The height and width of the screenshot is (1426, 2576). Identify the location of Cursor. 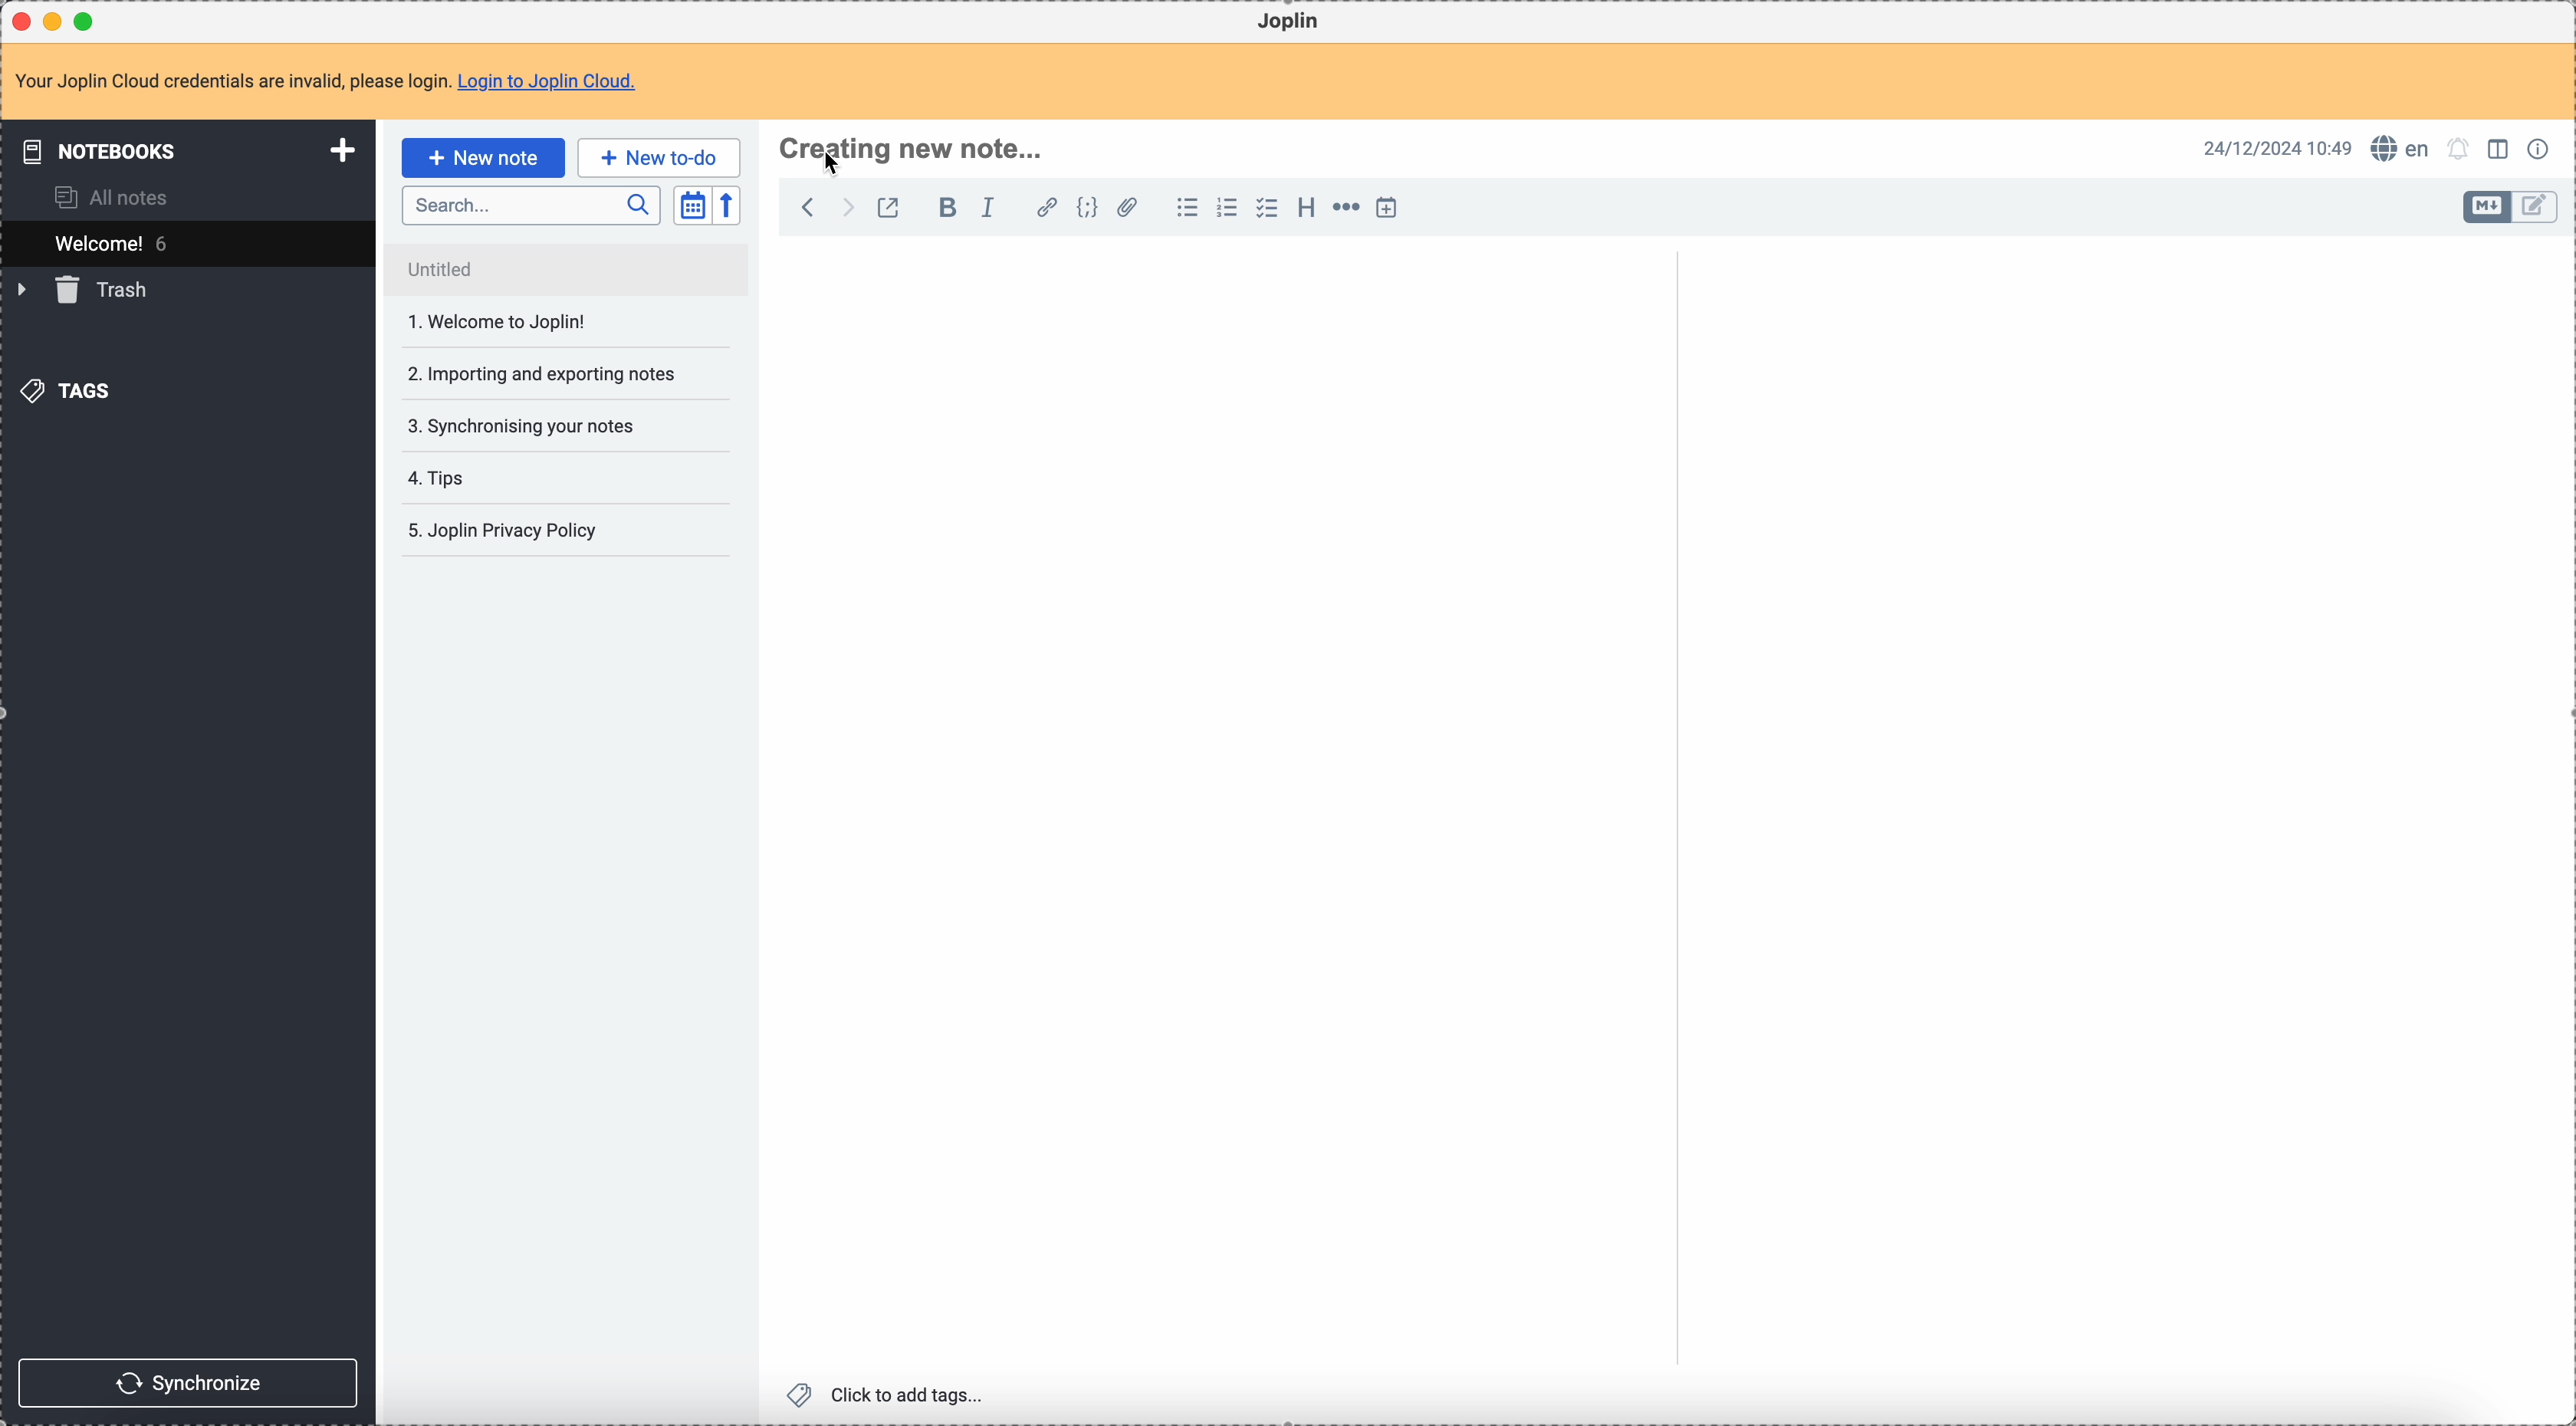
(836, 163).